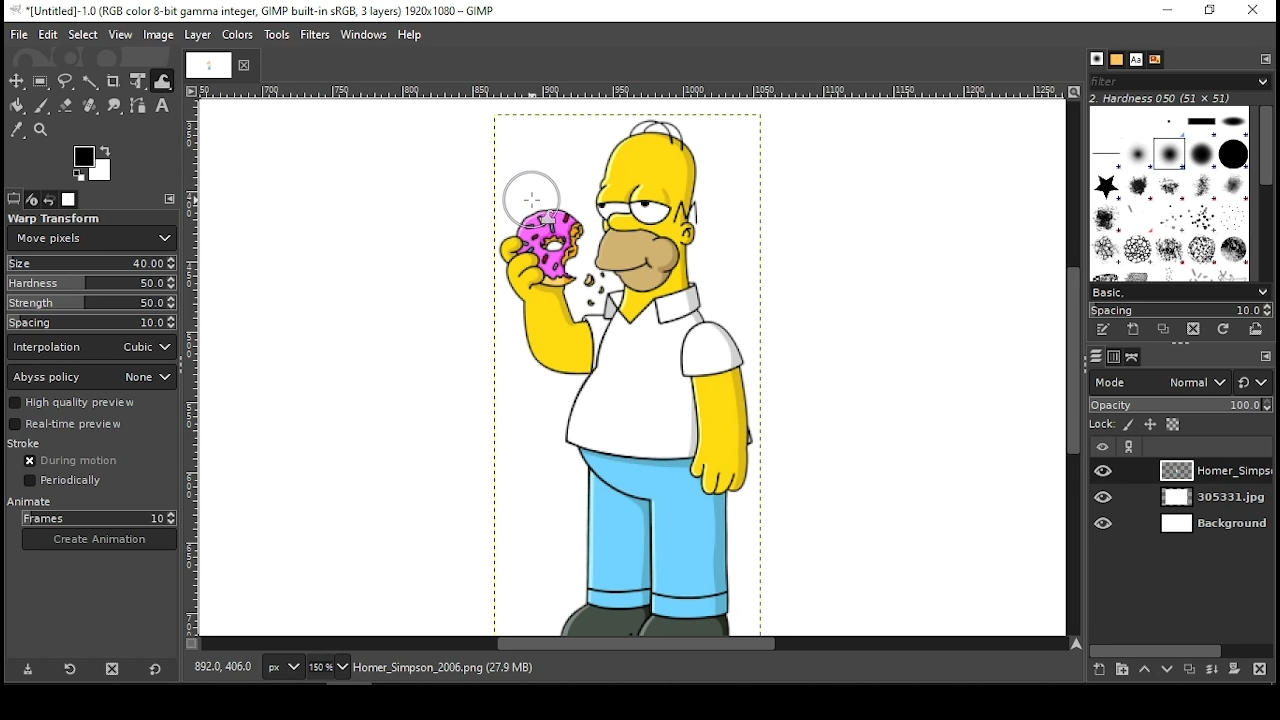  Describe the element at coordinates (16, 80) in the screenshot. I see `move tool` at that location.